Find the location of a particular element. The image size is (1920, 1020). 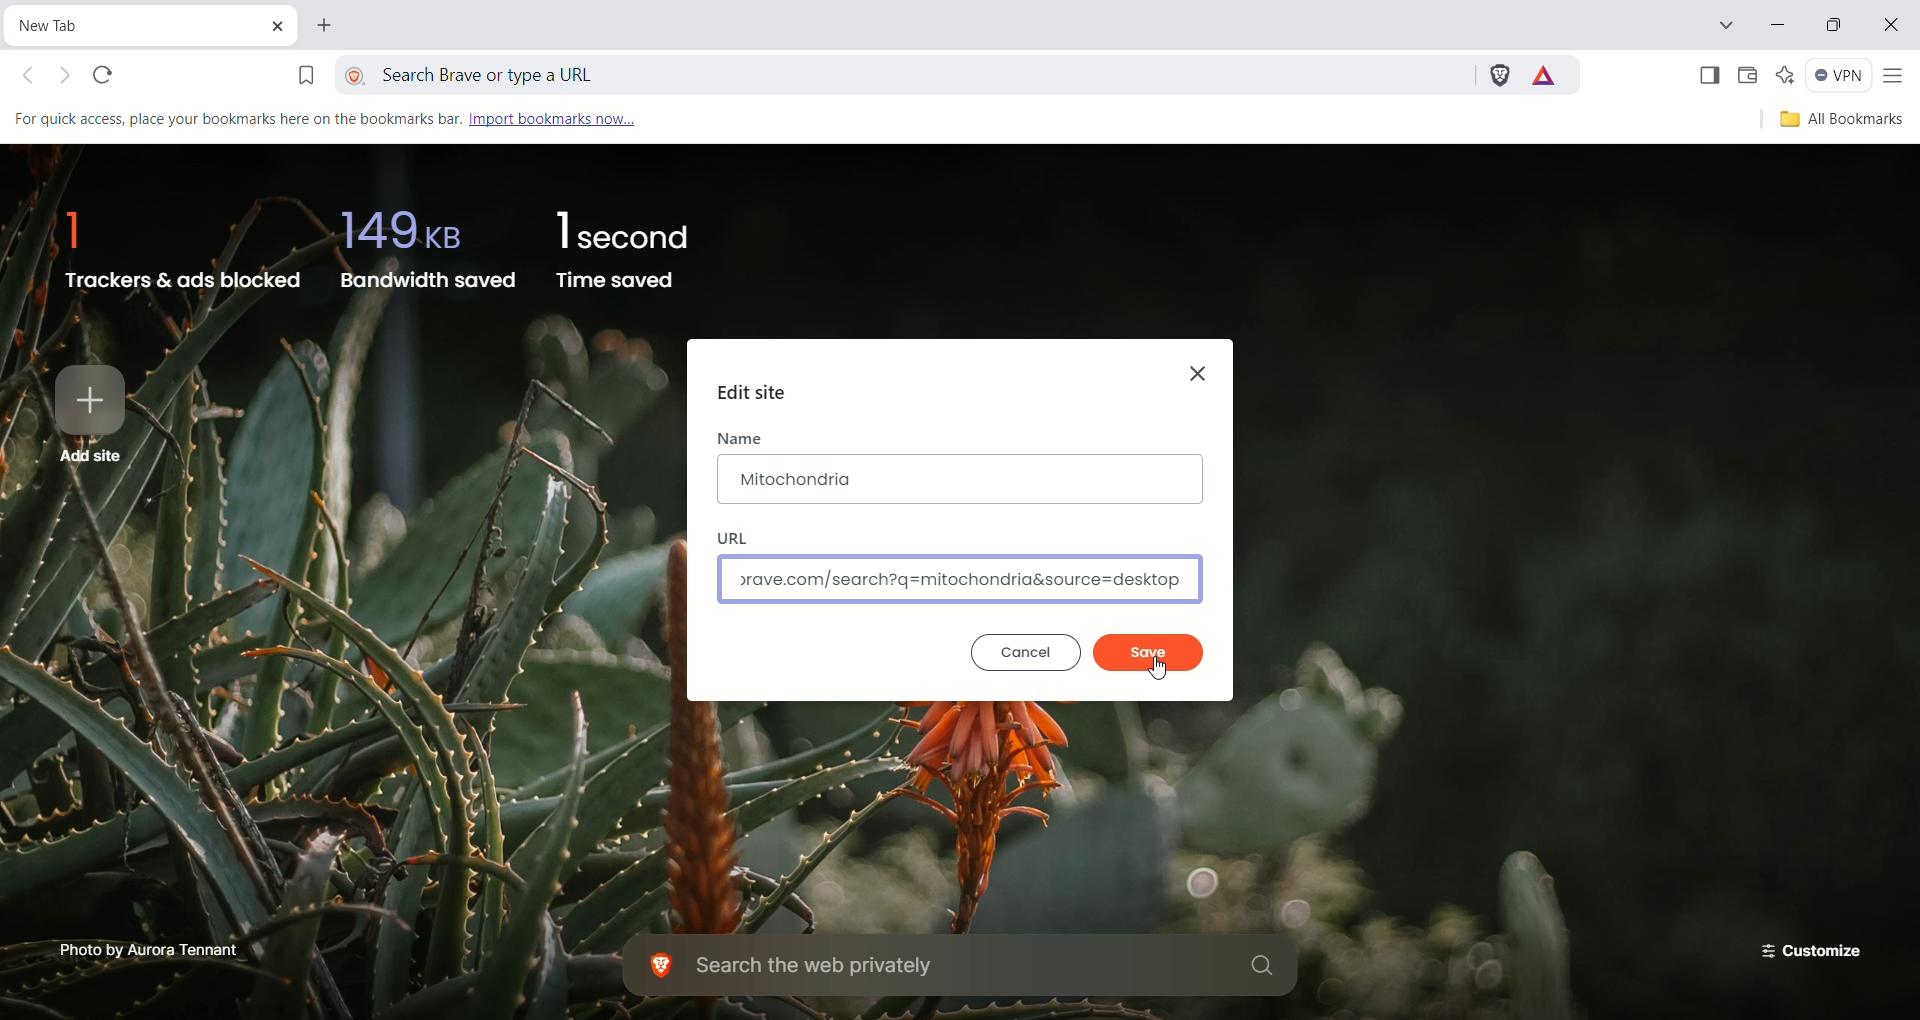

name is located at coordinates (741, 439).